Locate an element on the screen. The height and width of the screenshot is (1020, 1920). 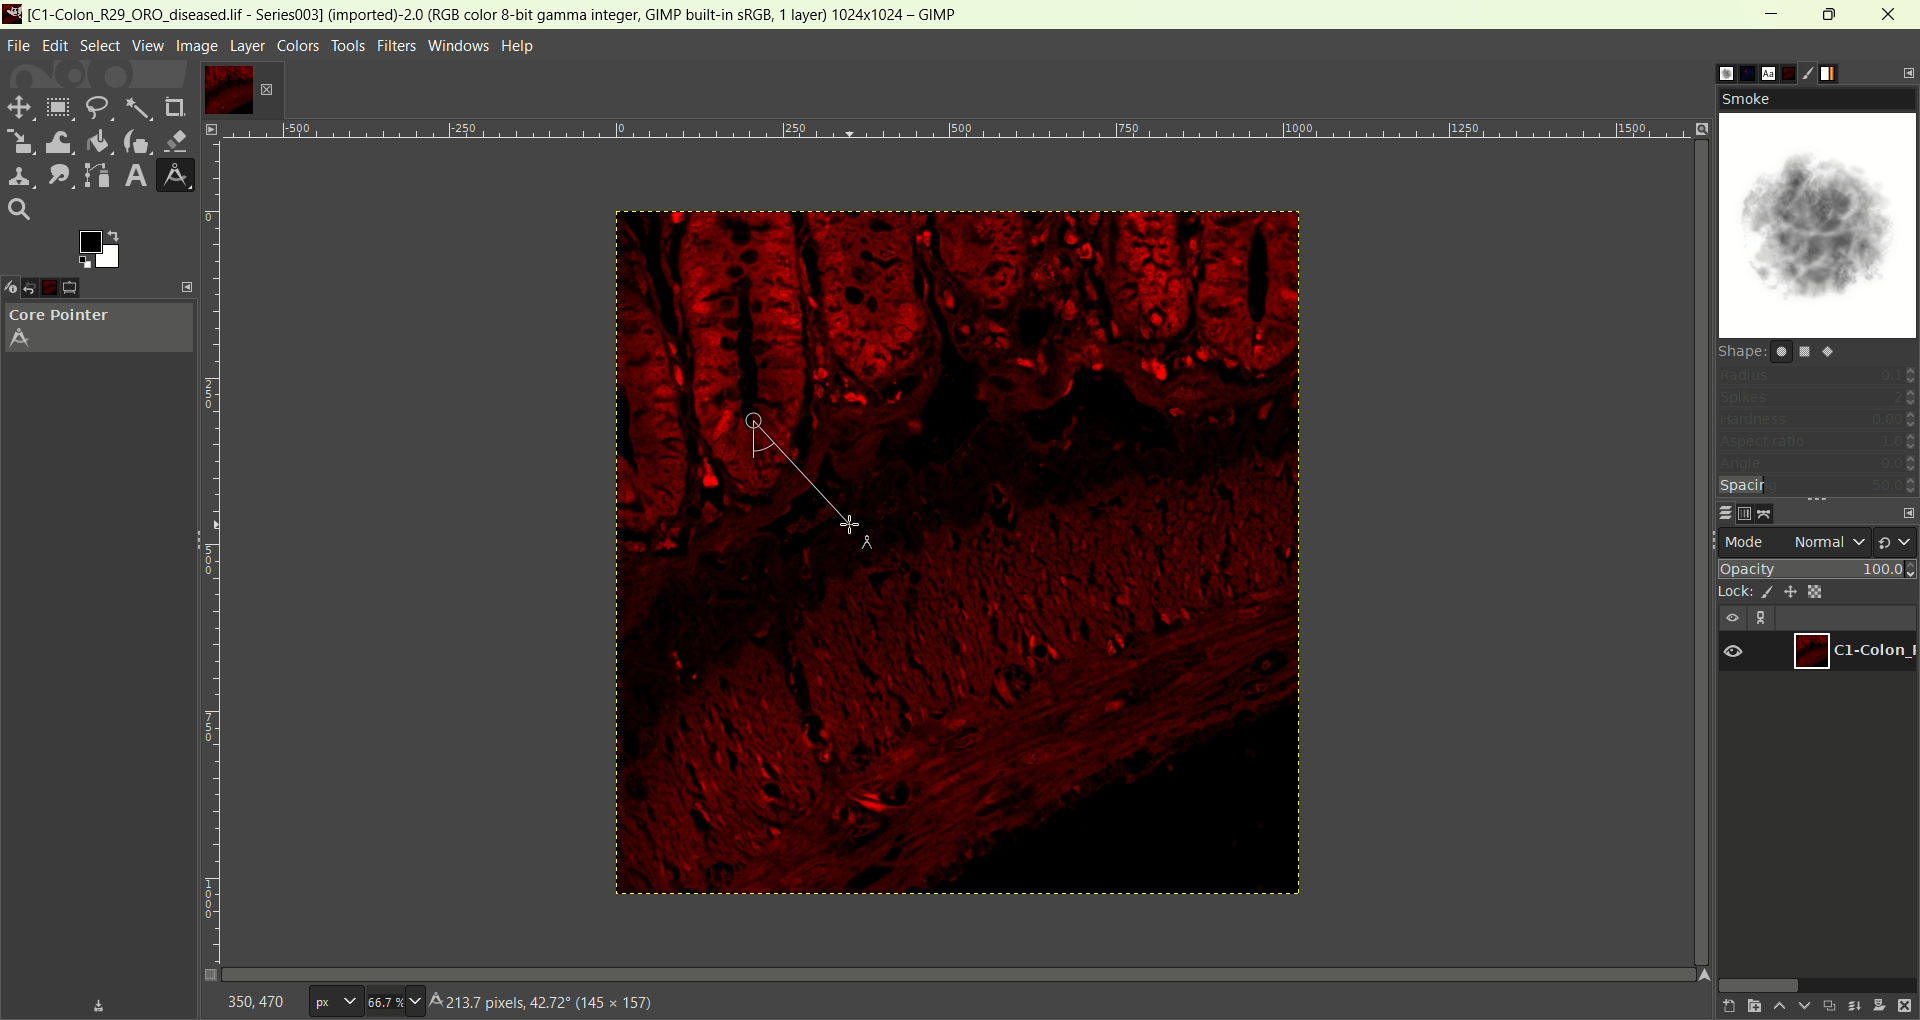
filters is located at coordinates (397, 46).